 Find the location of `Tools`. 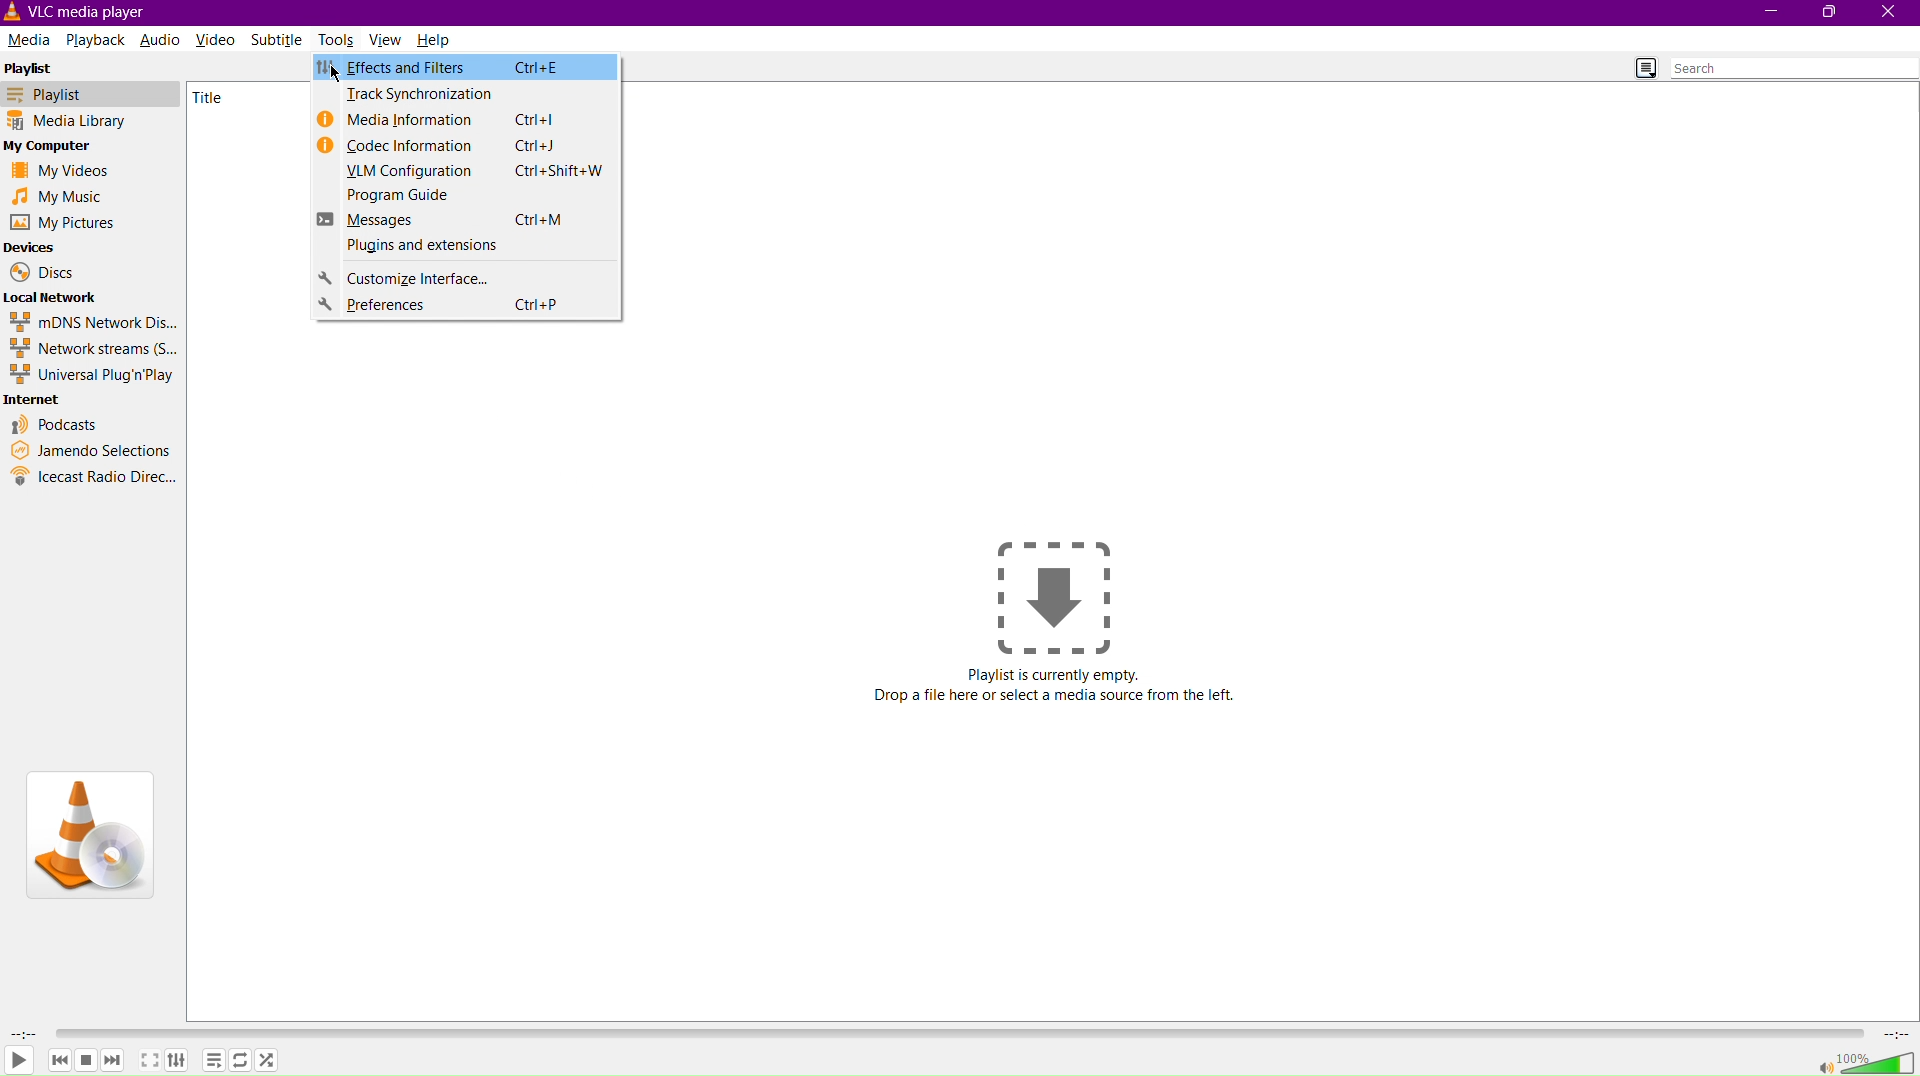

Tools is located at coordinates (339, 38).